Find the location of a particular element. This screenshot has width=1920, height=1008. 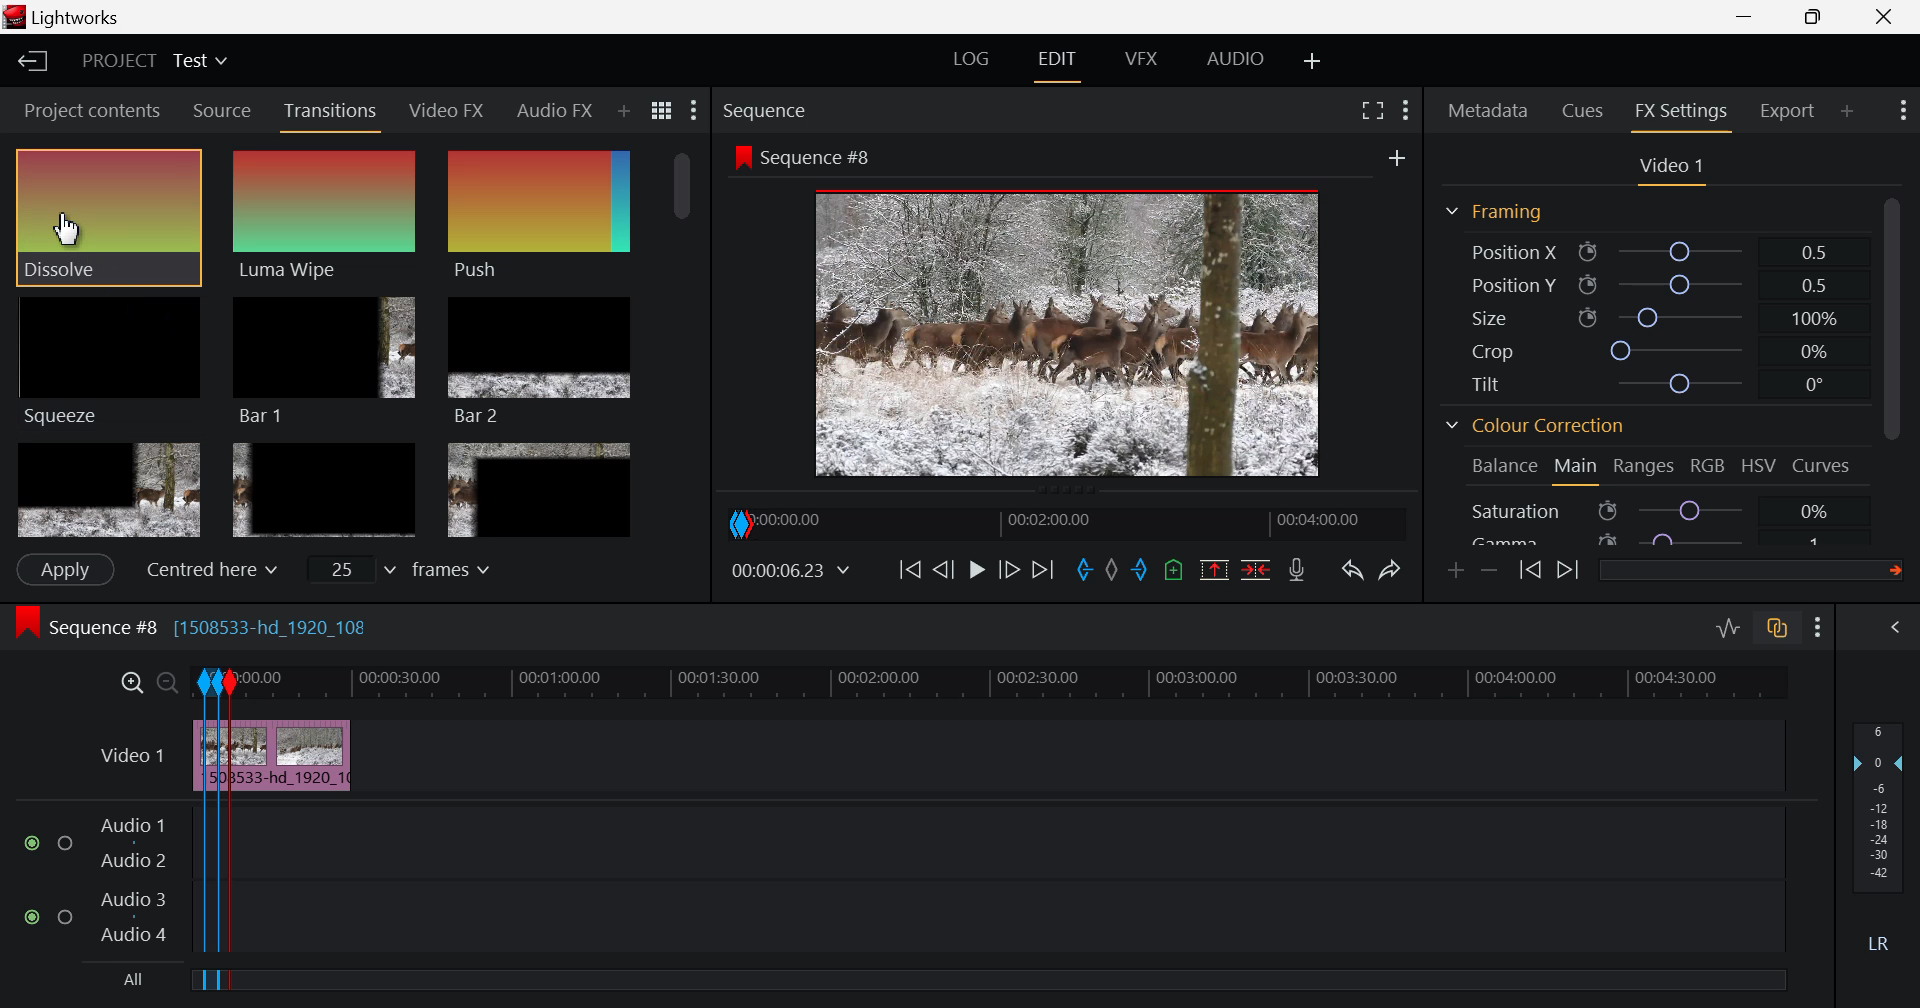

Transitions Tab Open is located at coordinates (335, 112).